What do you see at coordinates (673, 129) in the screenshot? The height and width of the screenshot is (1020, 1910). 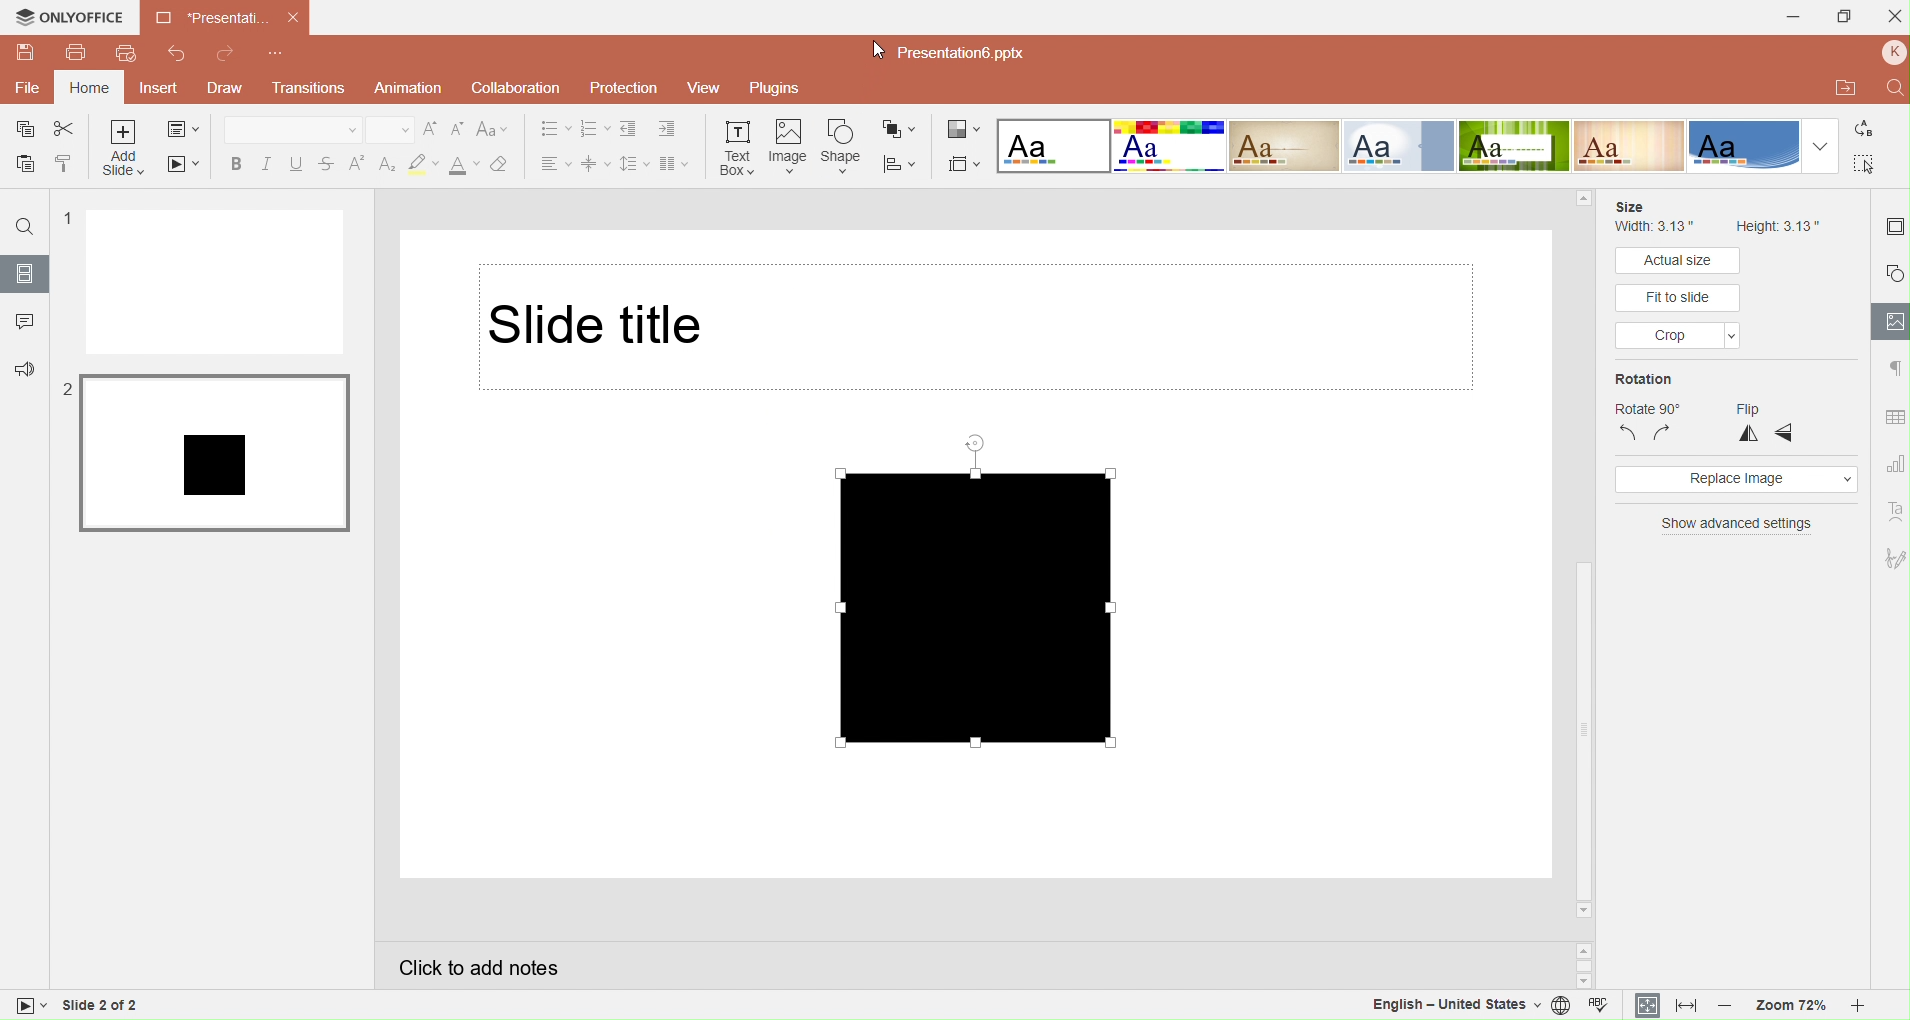 I see `Increase indent` at bounding box center [673, 129].